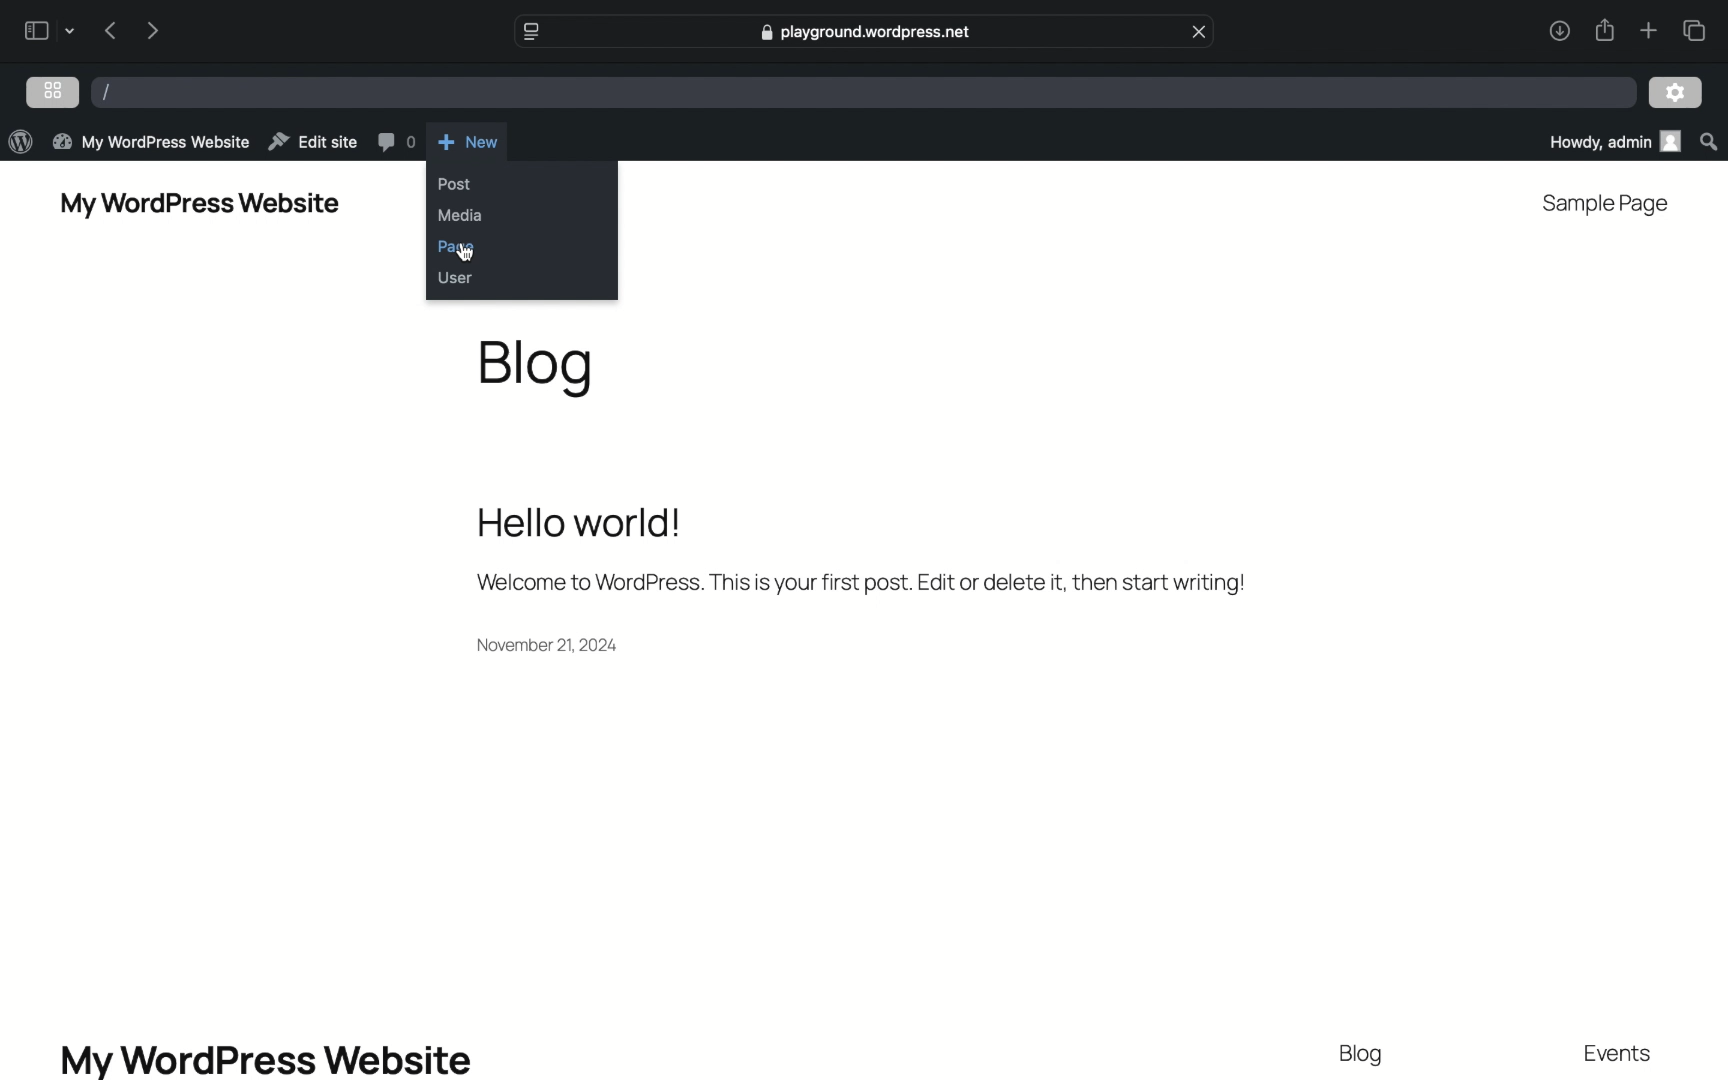 This screenshot has width=1728, height=1080. I want to click on share, so click(1604, 30).